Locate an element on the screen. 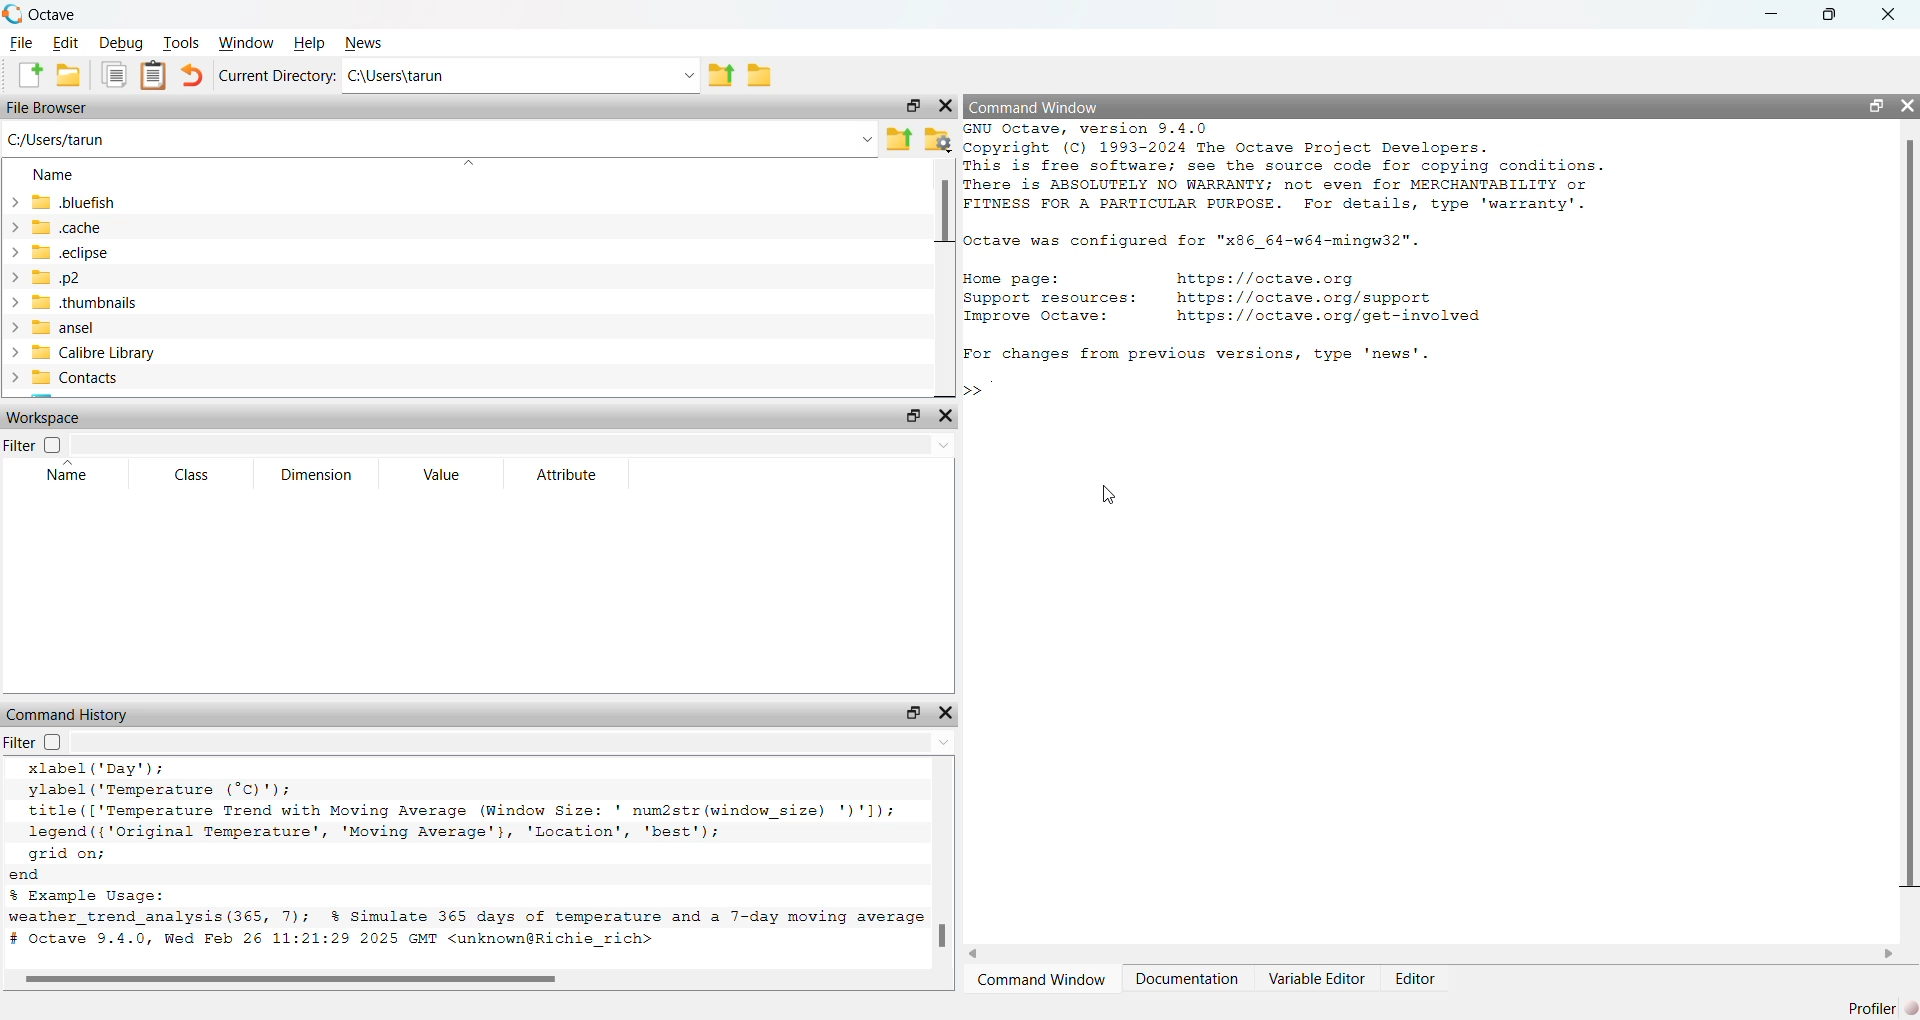 The height and width of the screenshot is (1020, 1920). Help is located at coordinates (304, 42).